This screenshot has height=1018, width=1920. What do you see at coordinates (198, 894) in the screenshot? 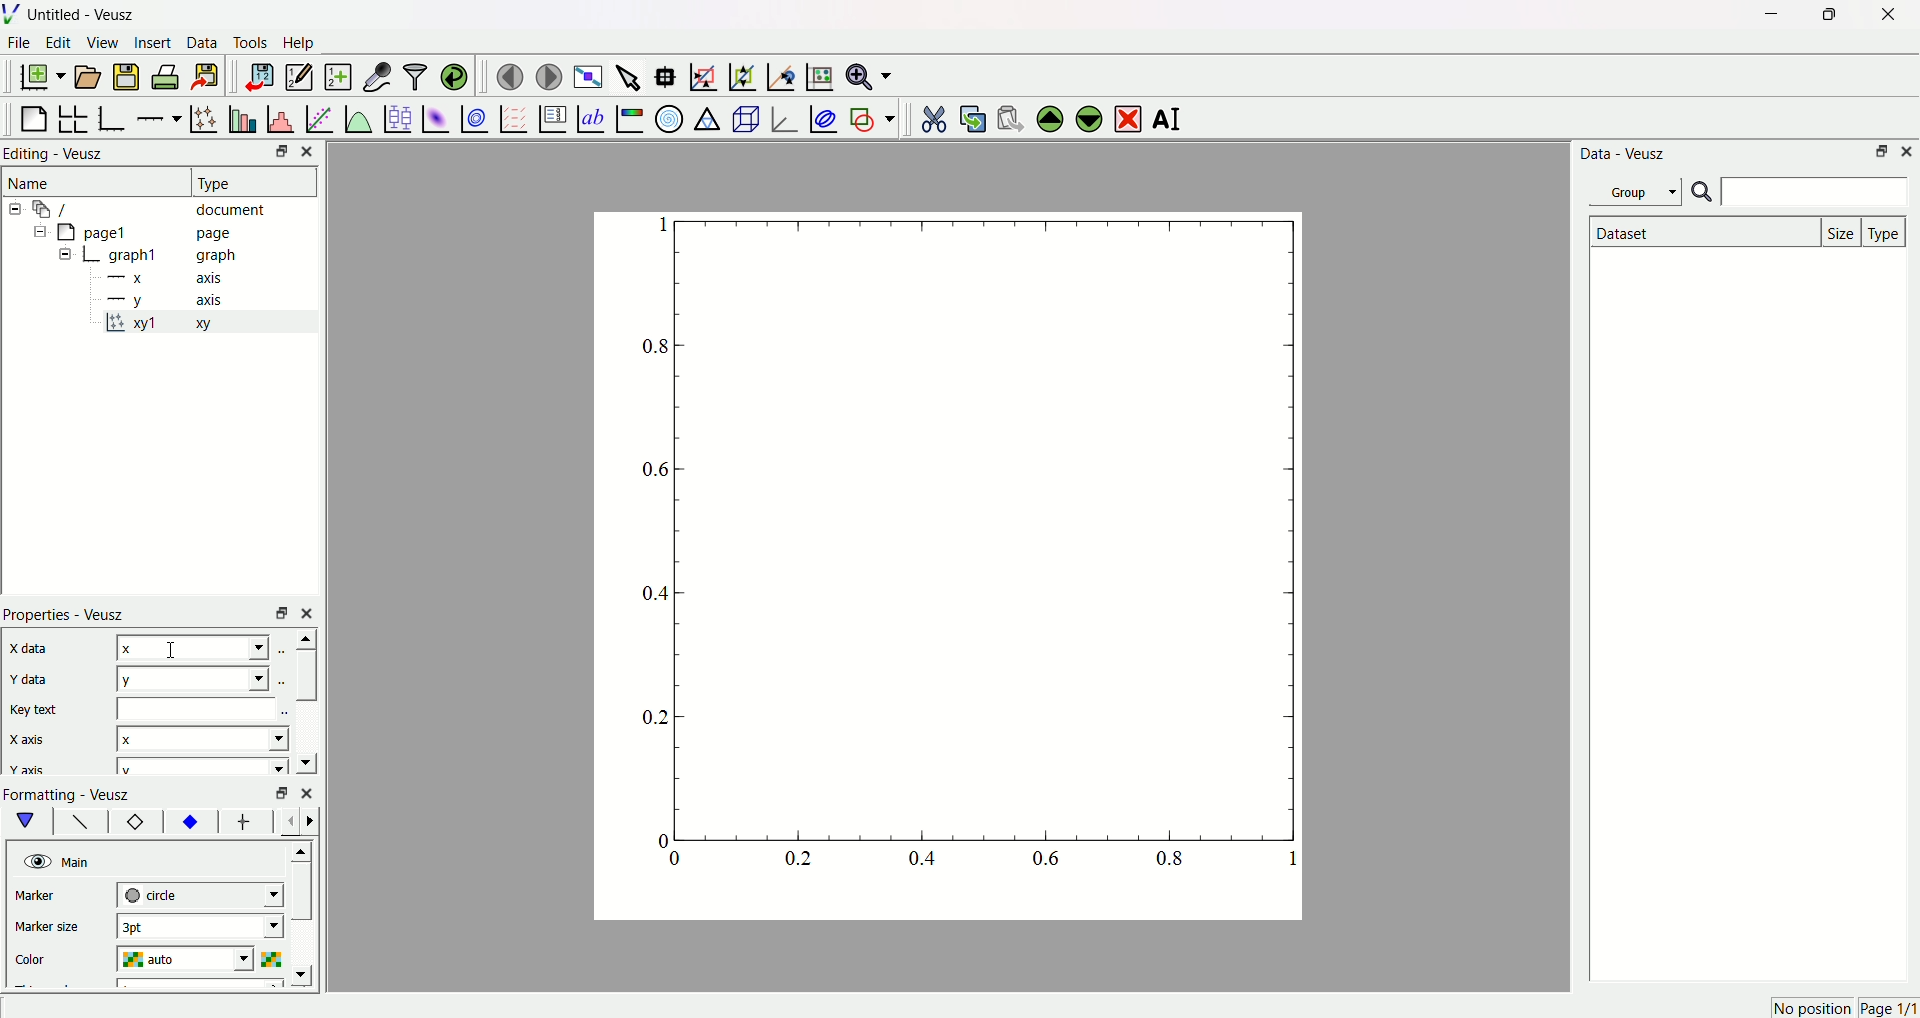
I see `circle` at bounding box center [198, 894].